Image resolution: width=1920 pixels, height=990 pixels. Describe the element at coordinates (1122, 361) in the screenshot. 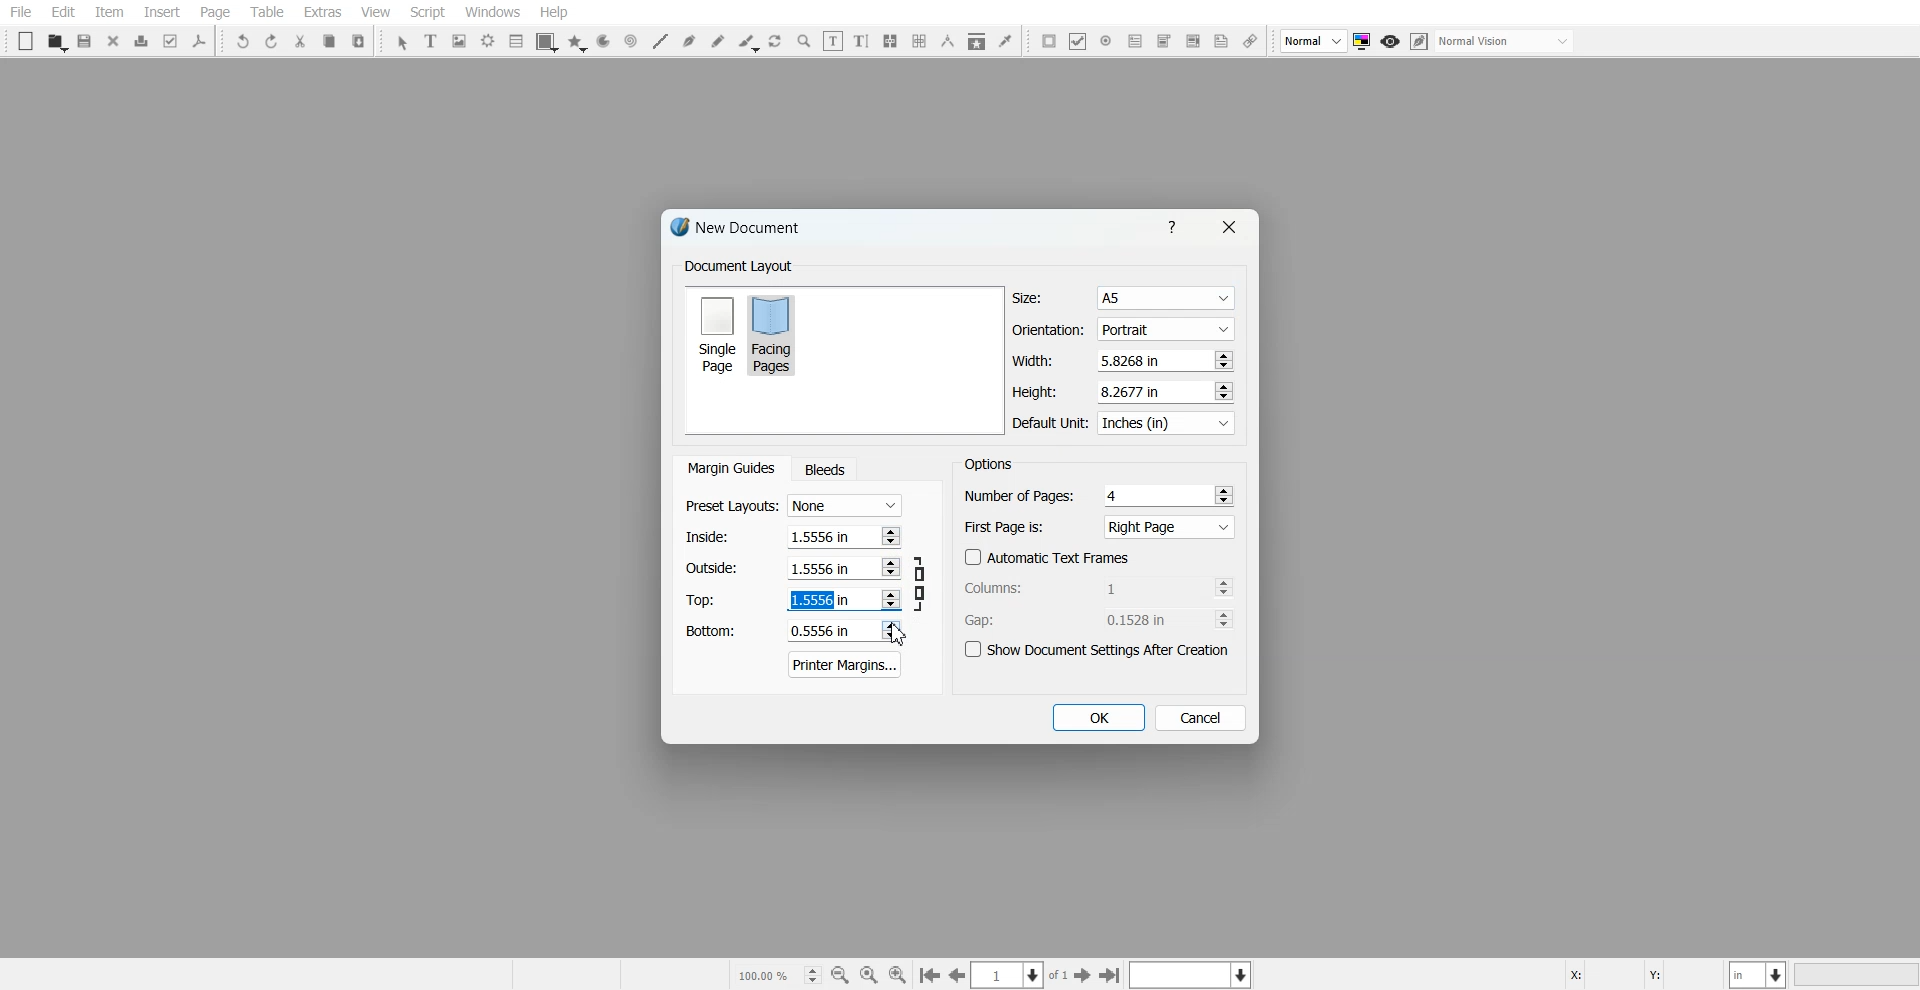

I see `Width adjuster` at that location.